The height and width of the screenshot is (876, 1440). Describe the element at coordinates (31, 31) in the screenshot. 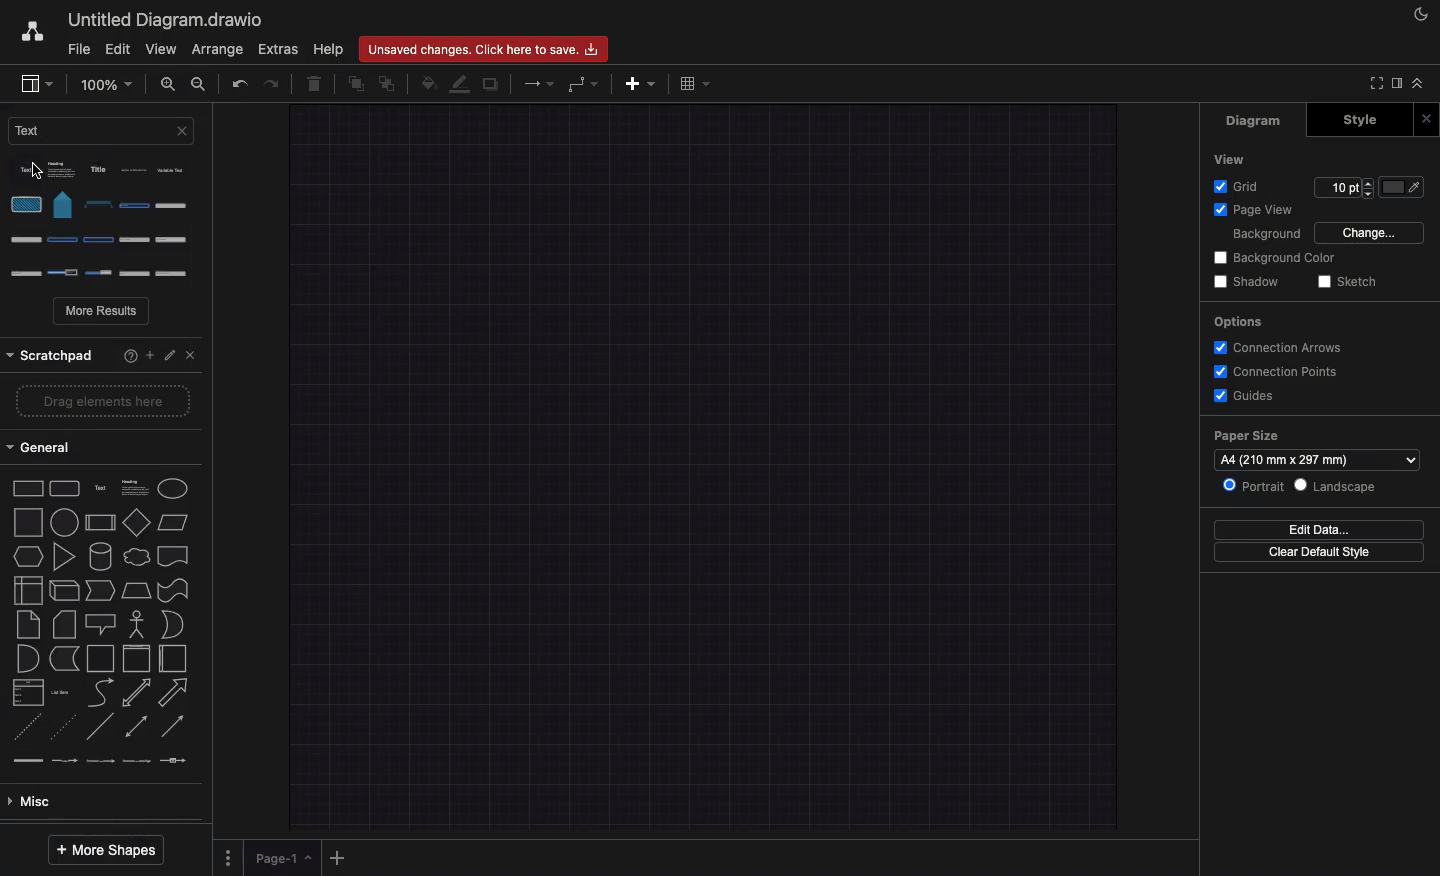

I see `Draw.io` at that location.